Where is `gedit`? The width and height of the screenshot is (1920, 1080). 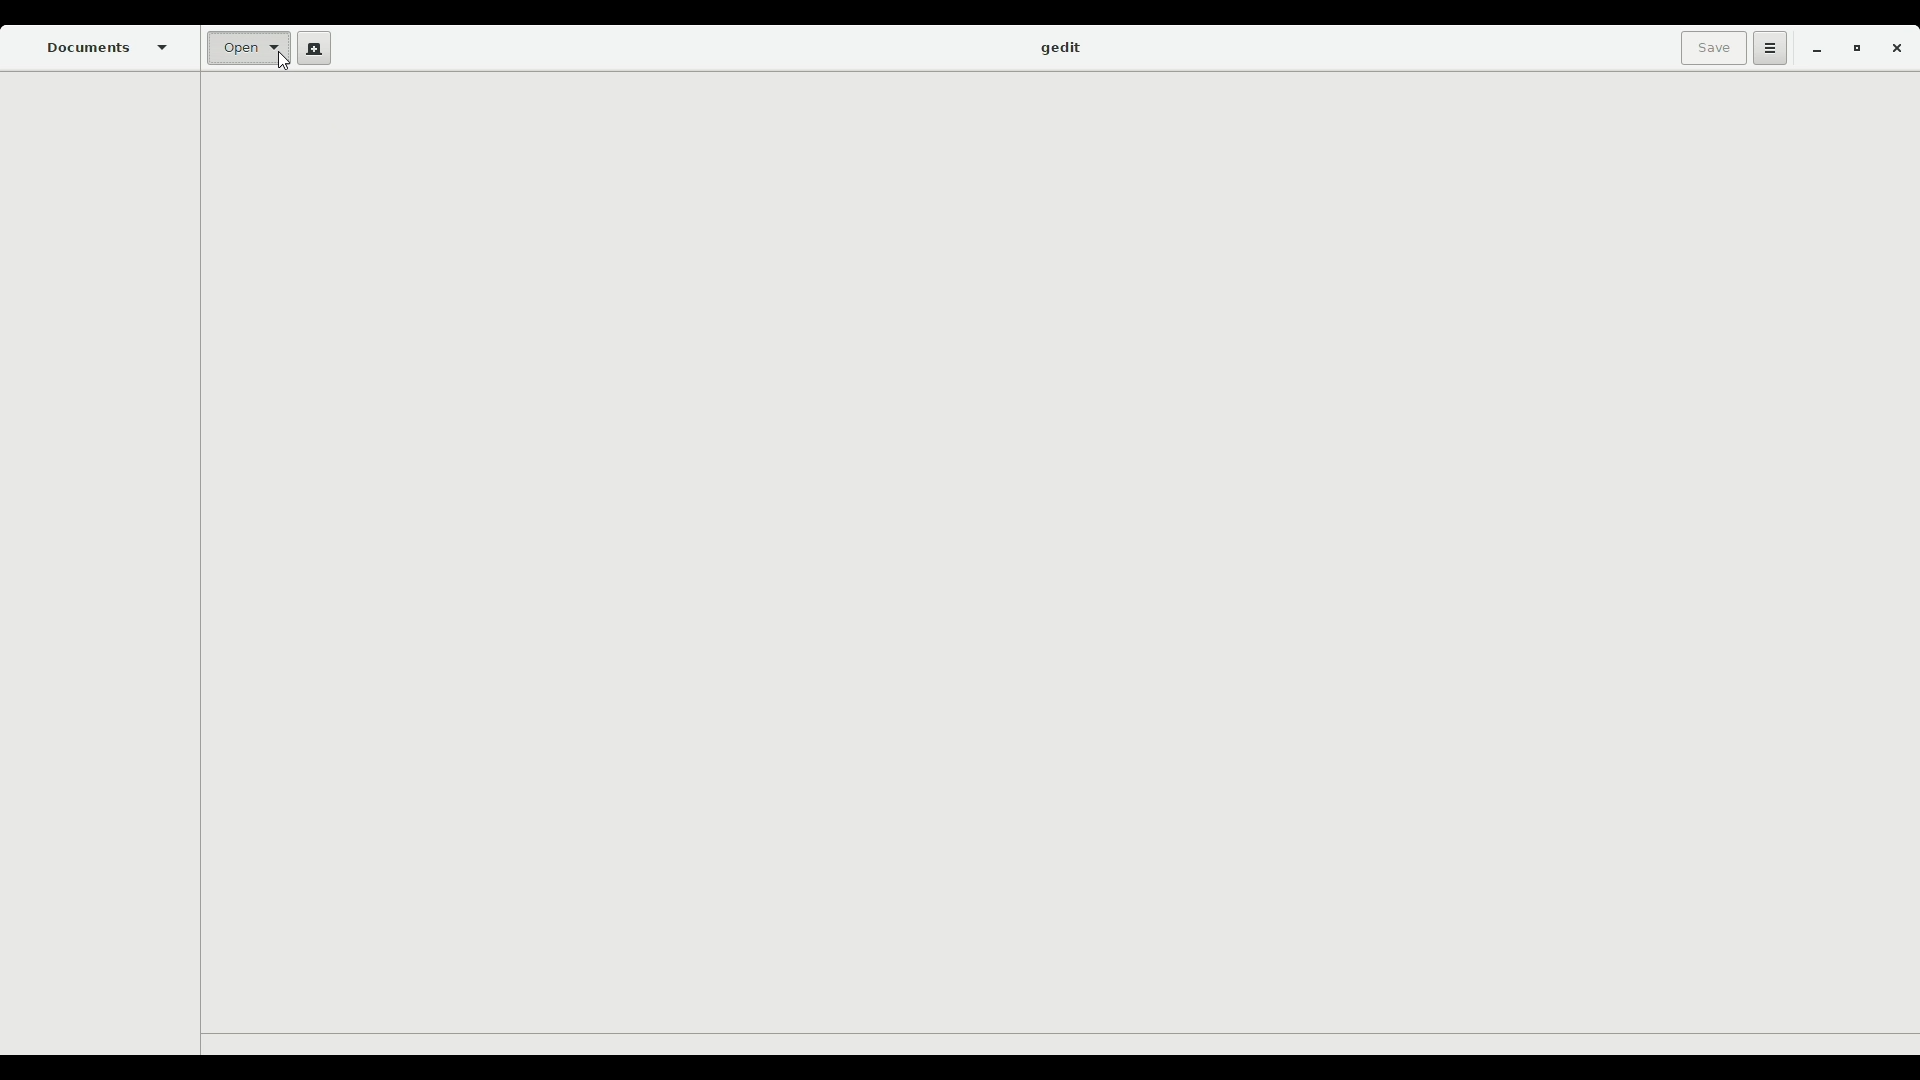
gedit is located at coordinates (1059, 49).